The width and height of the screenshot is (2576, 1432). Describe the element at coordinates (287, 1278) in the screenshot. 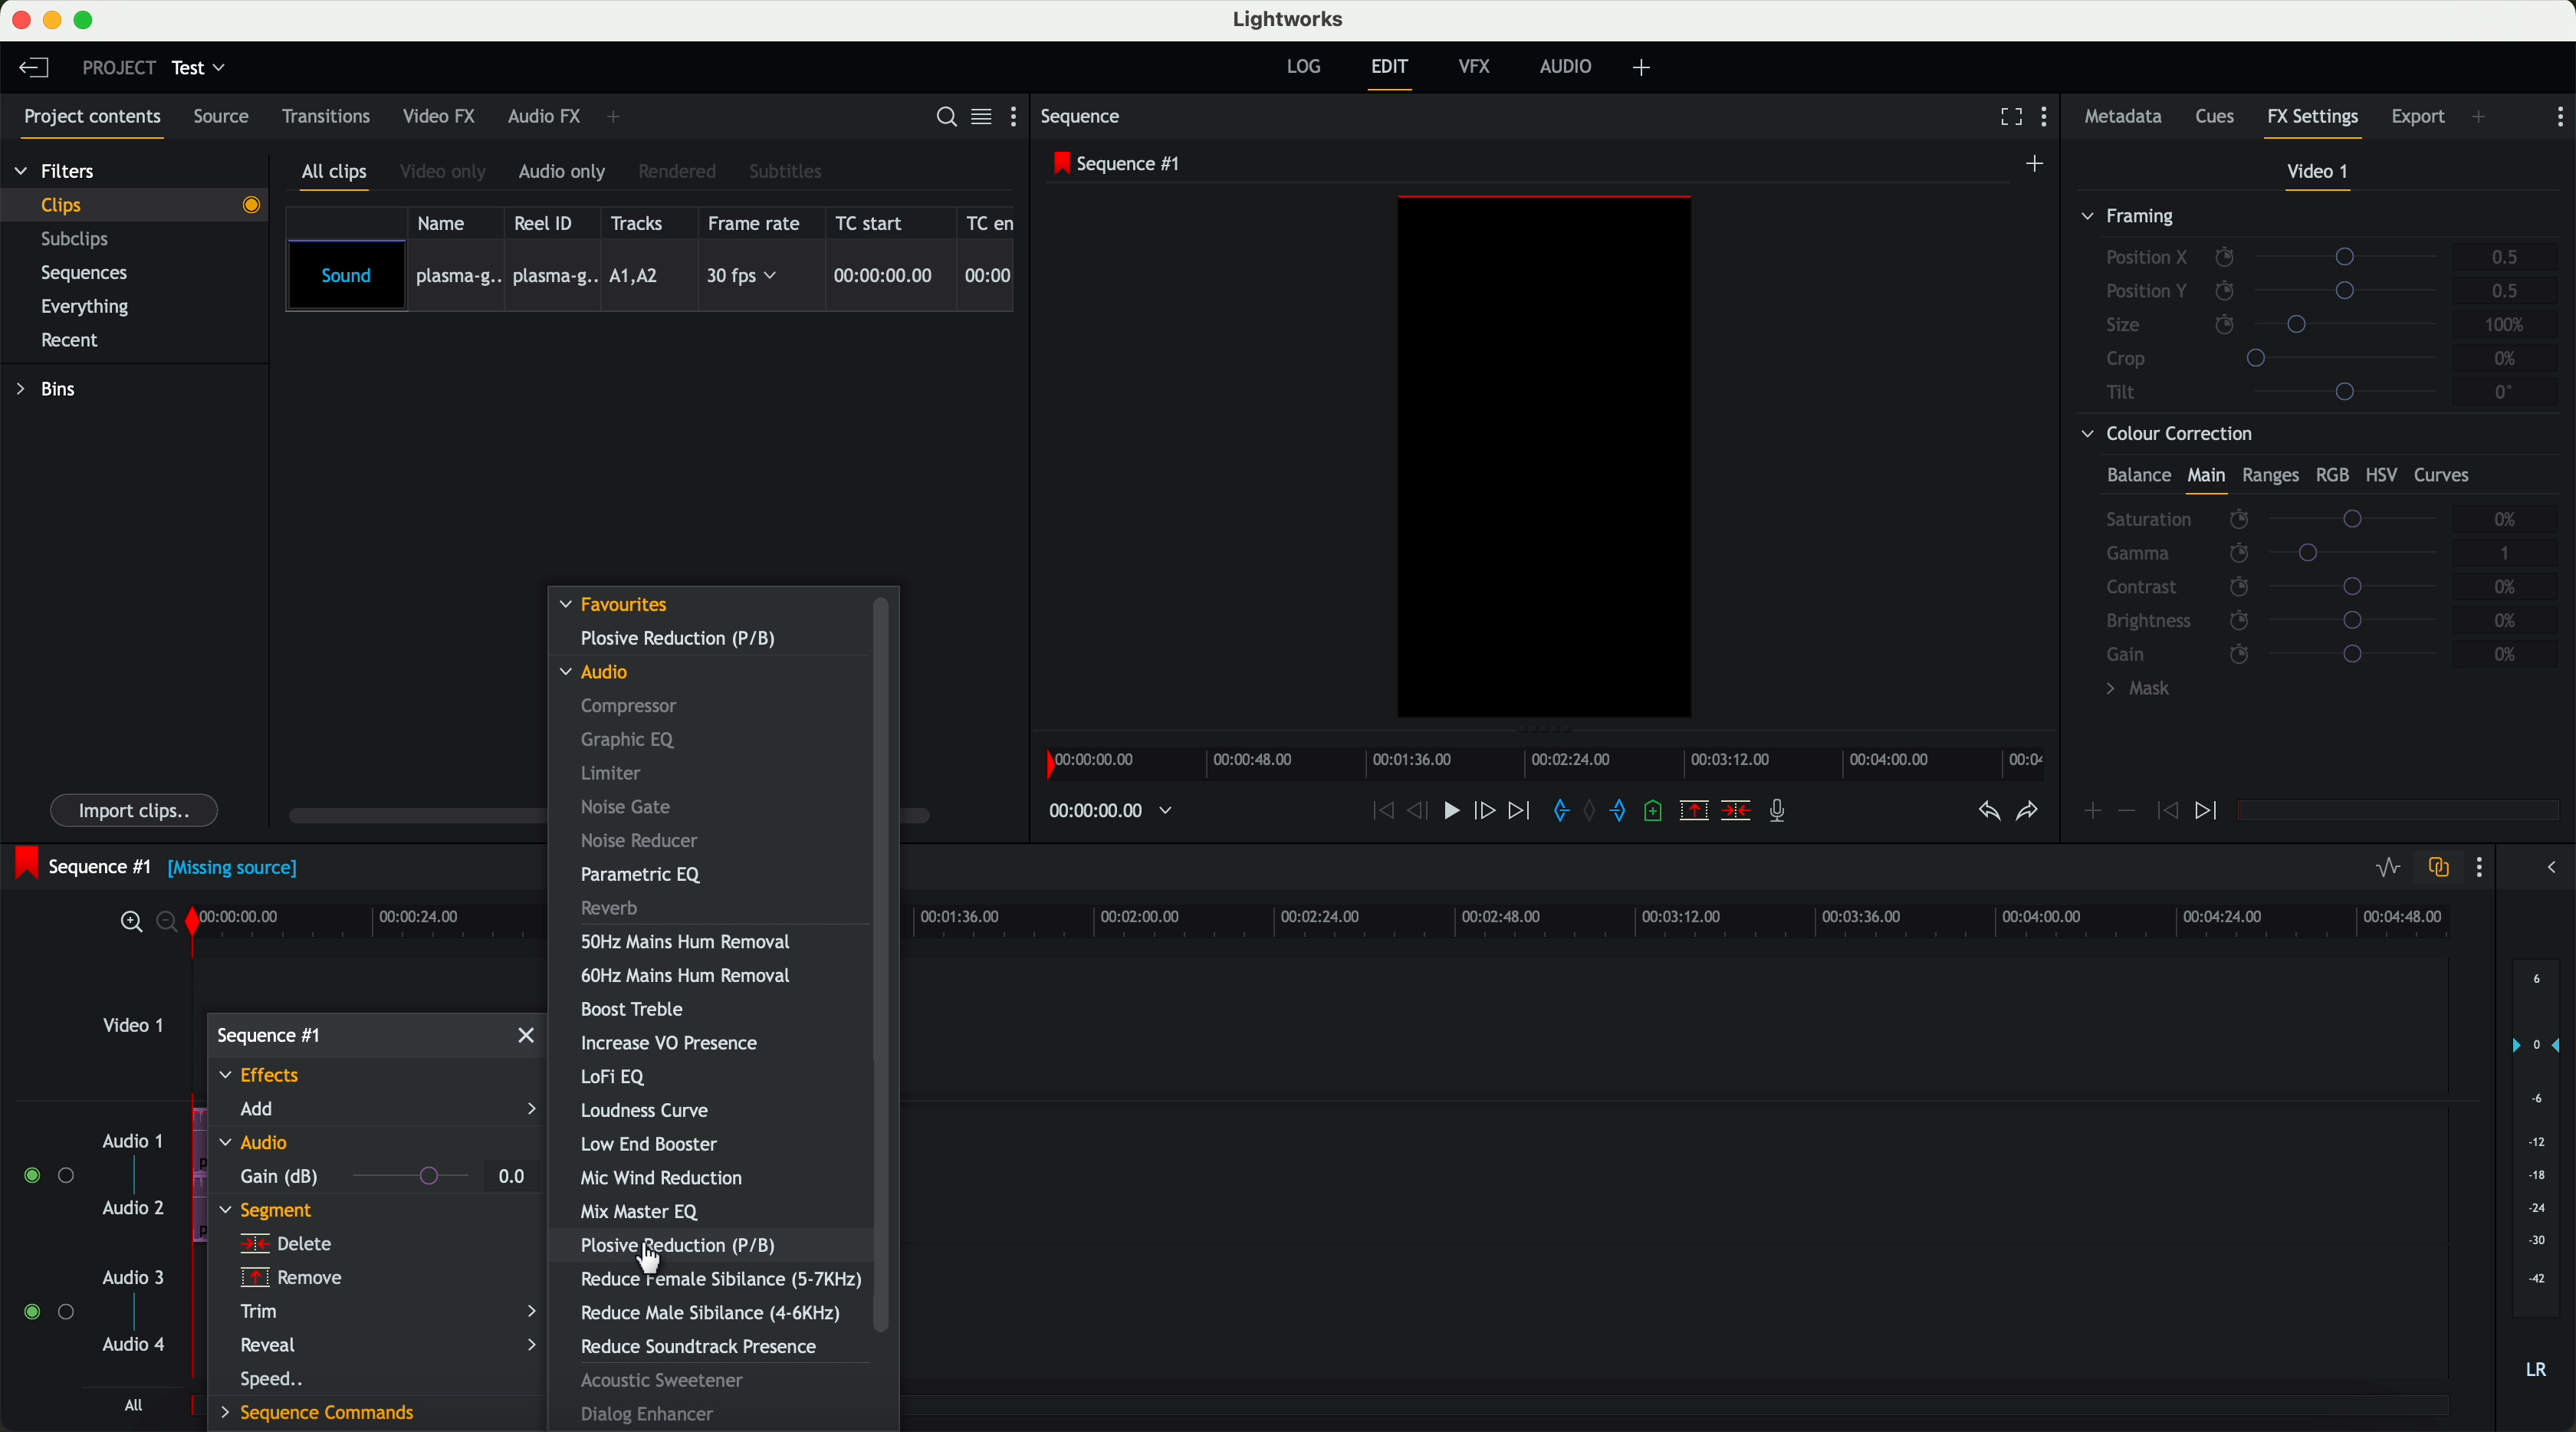

I see `remove` at that location.